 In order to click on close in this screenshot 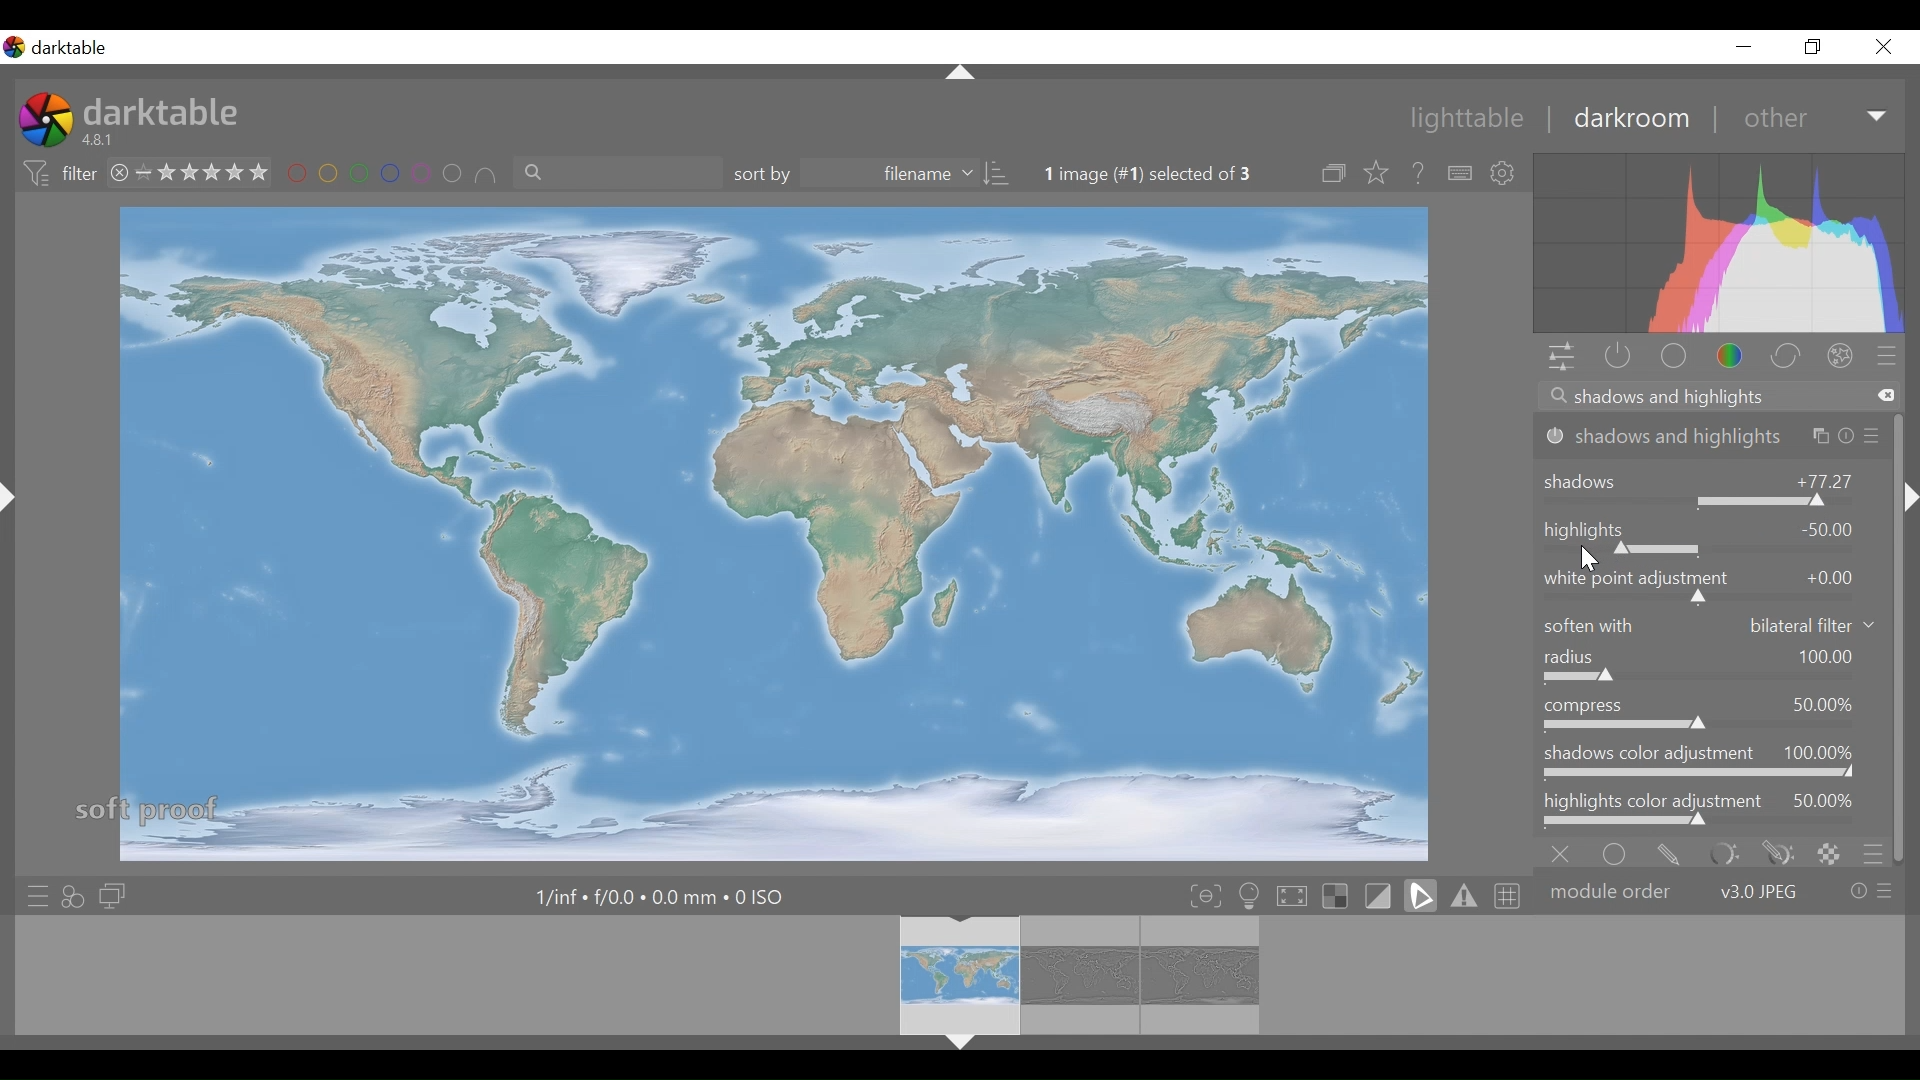, I will do `click(1887, 47)`.